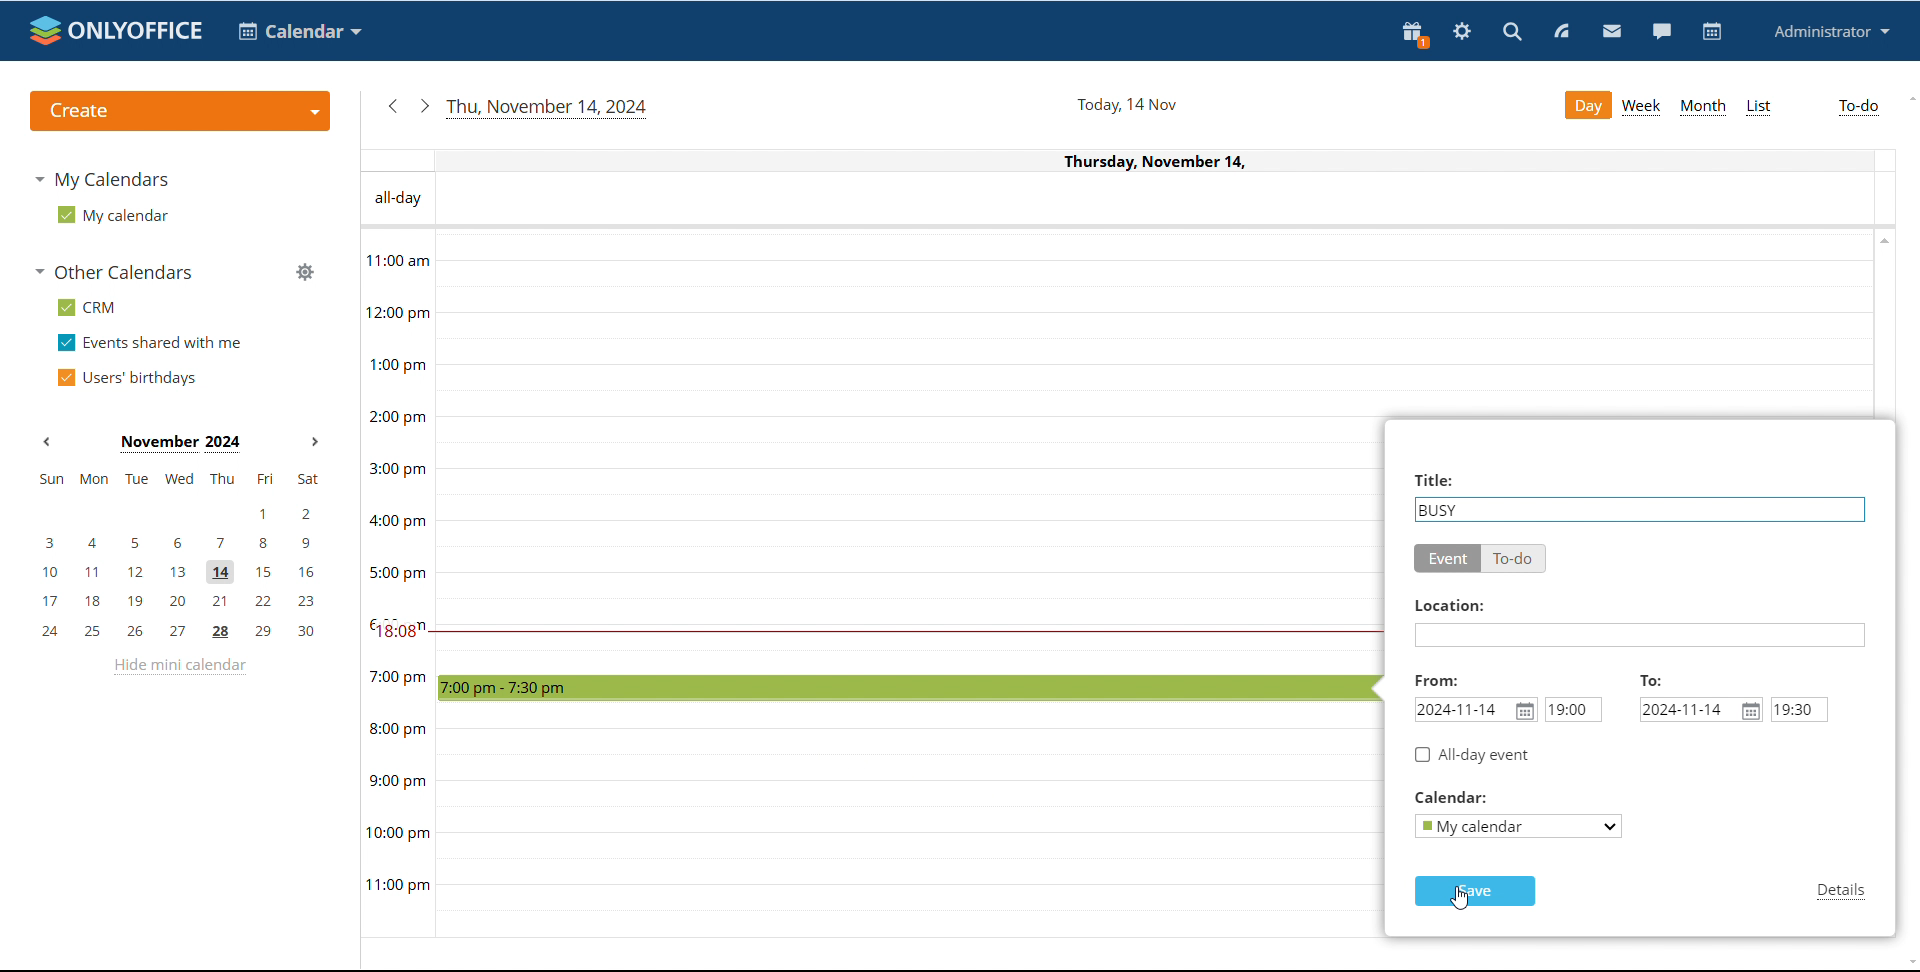 The image size is (1920, 972). Describe the element at coordinates (315, 442) in the screenshot. I see `next month` at that location.